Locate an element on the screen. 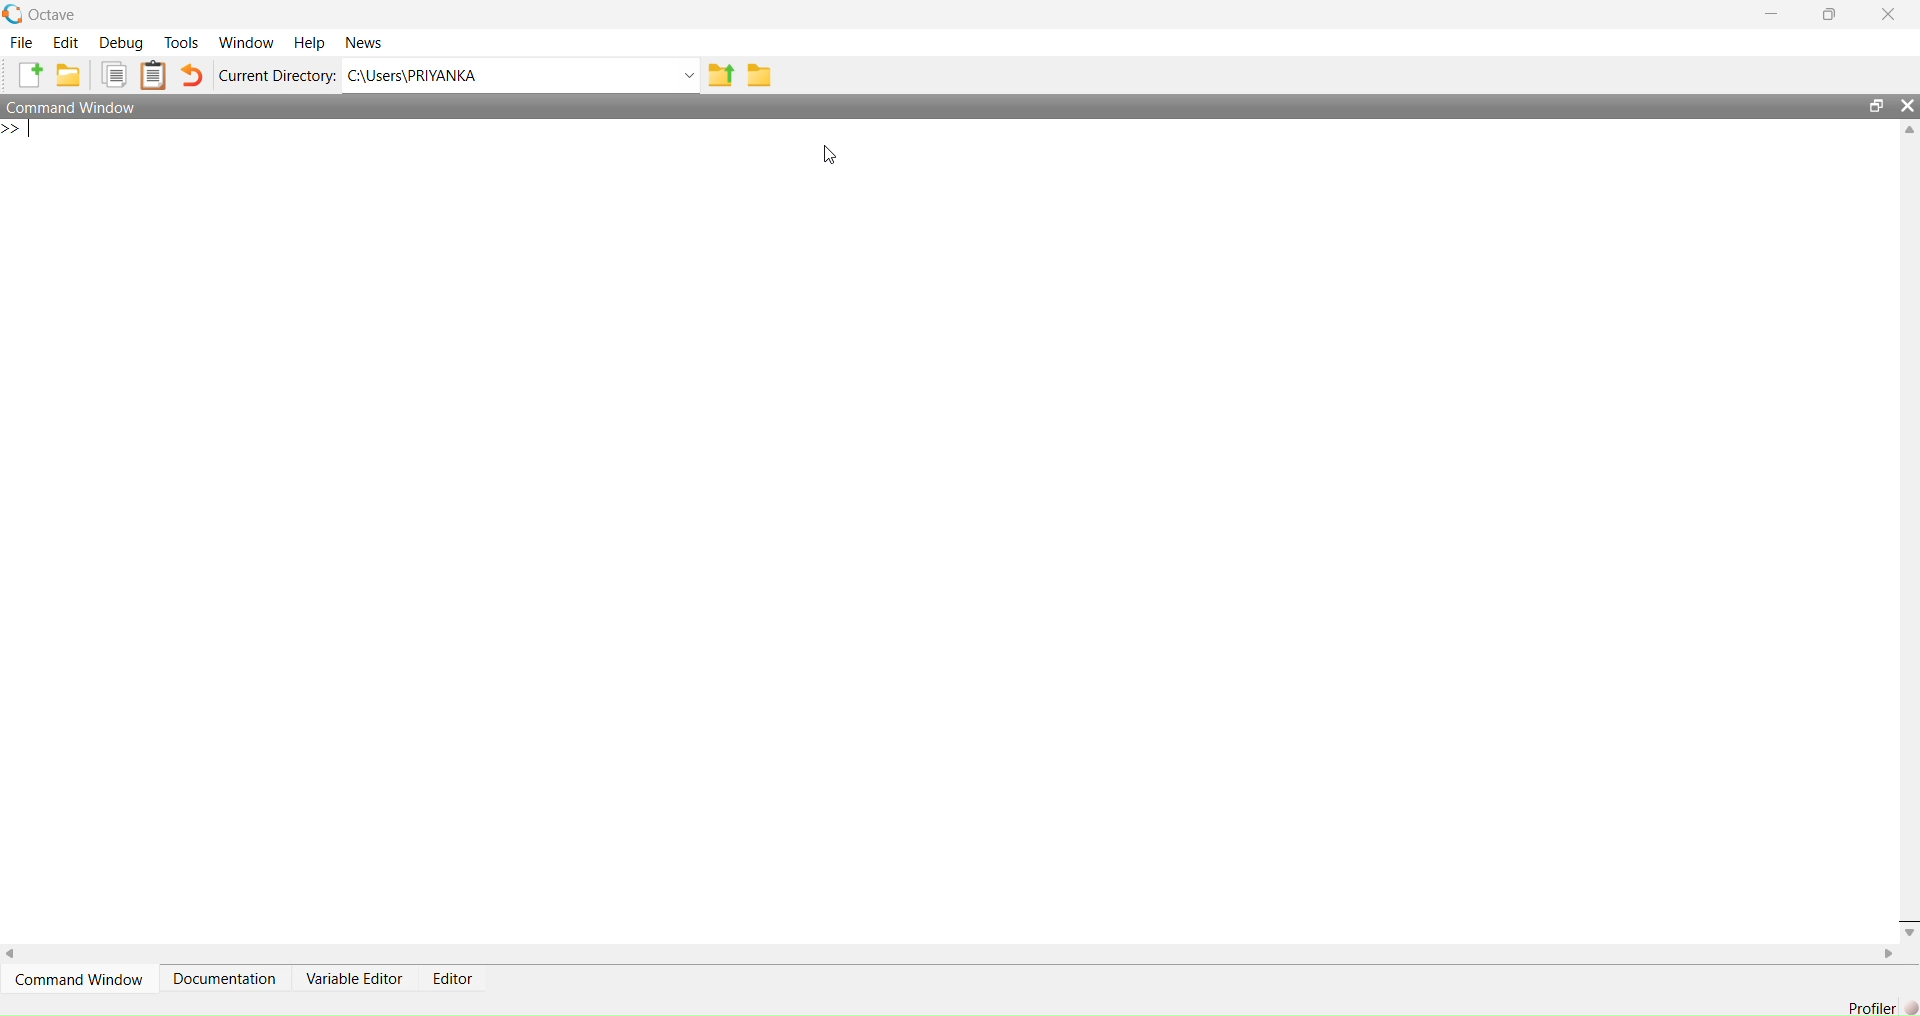 This screenshot has height=1016, width=1920. Minimize is located at coordinates (1776, 15).